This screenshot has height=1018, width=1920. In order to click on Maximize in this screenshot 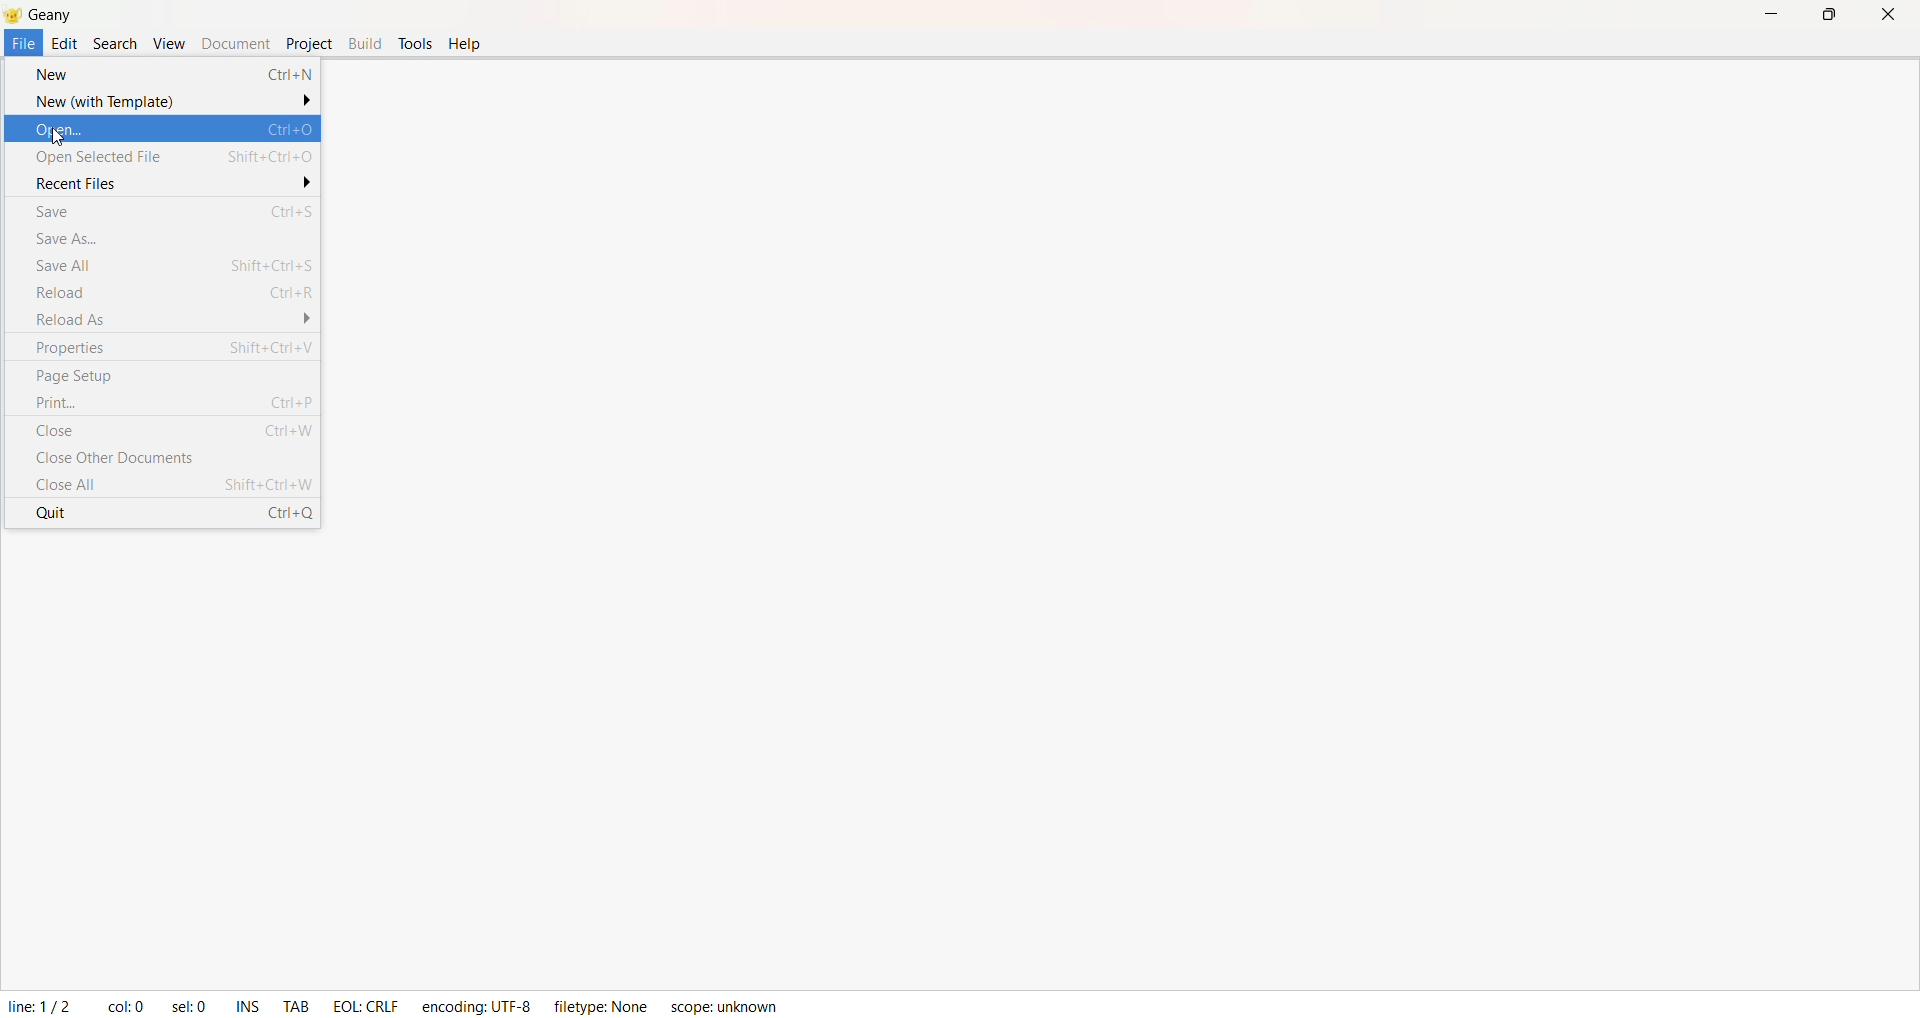, I will do `click(1833, 16)`.